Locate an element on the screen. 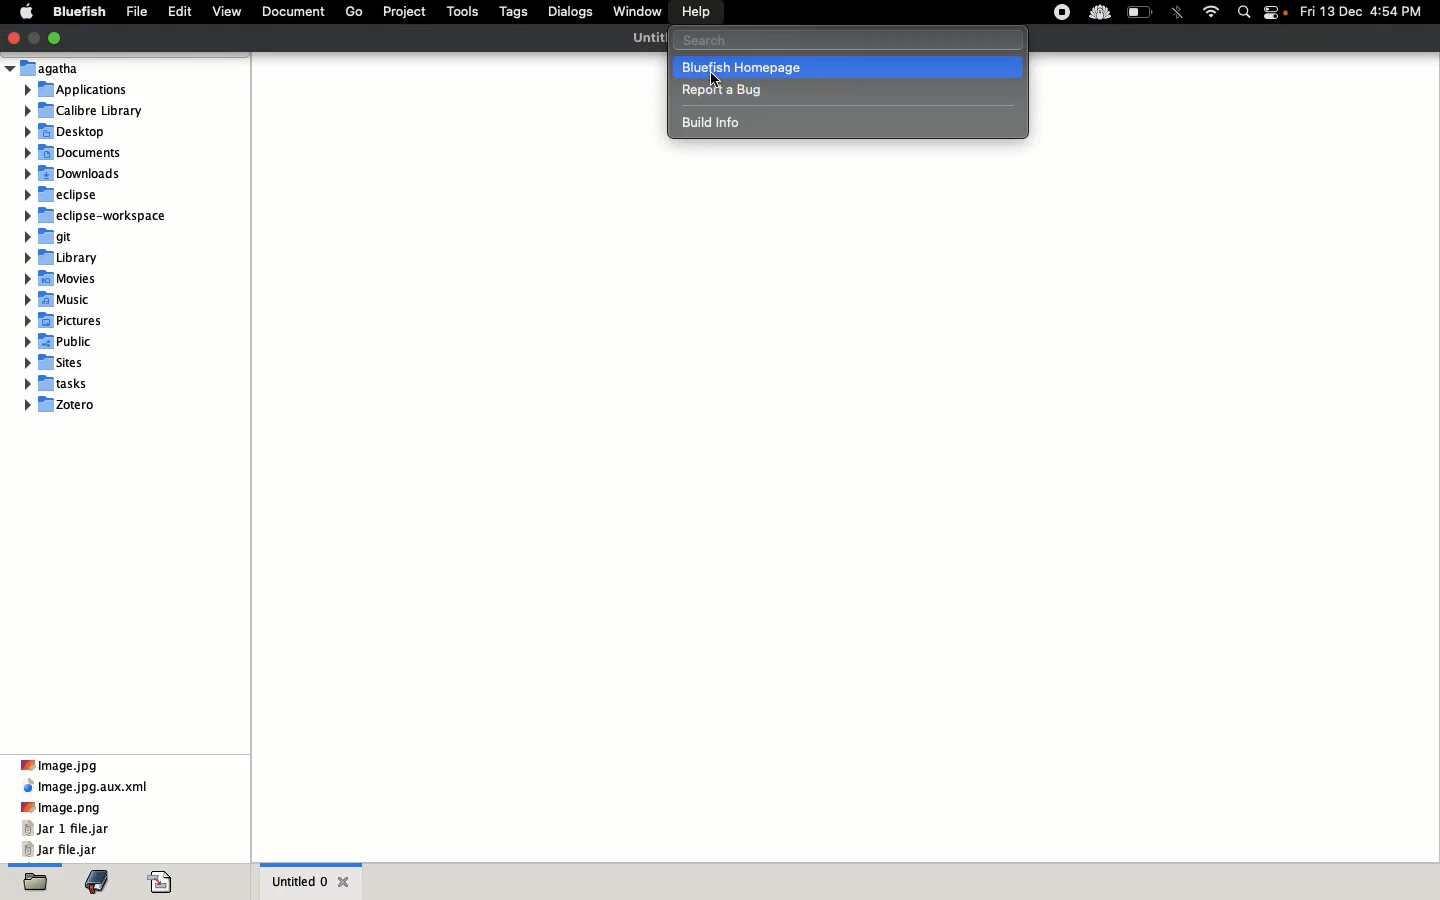 This screenshot has width=1440, height=900. Apple logo is located at coordinates (27, 11).